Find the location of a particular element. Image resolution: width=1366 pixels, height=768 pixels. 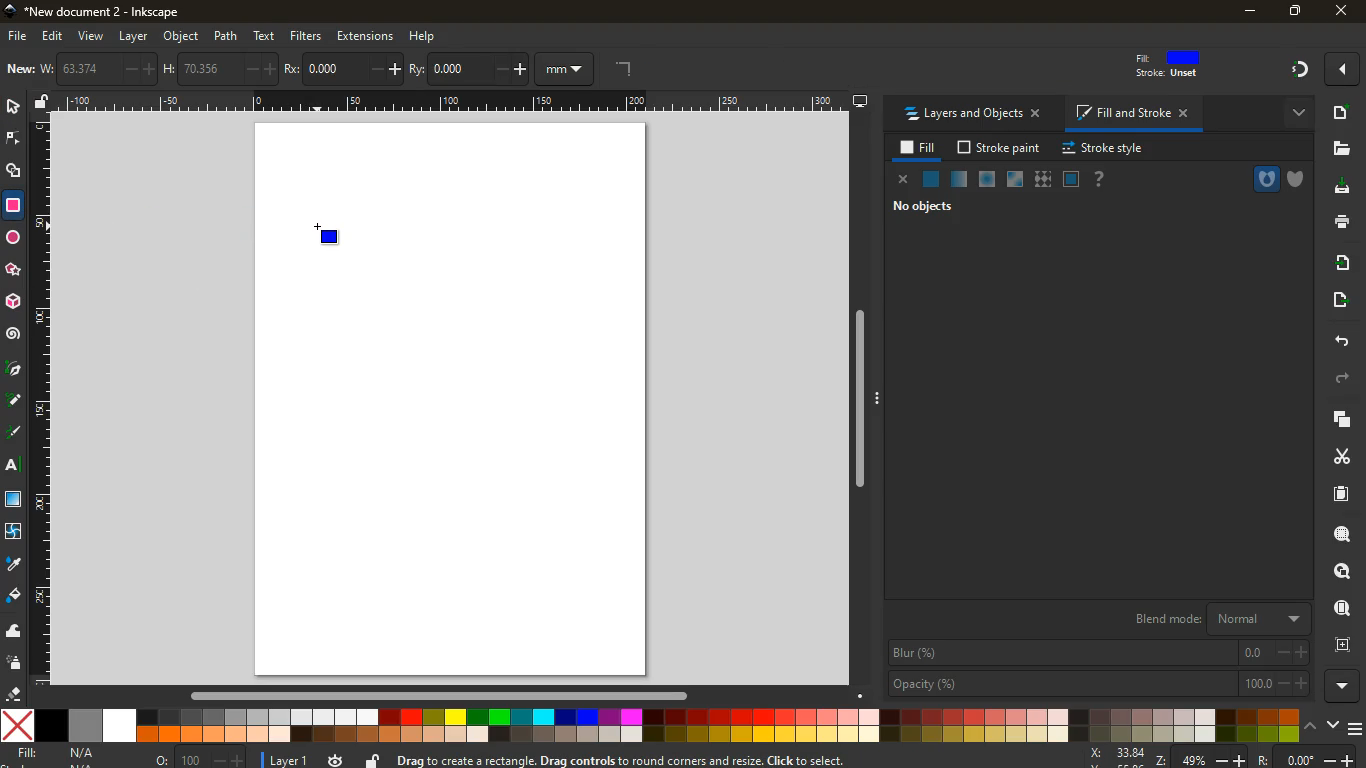

maximize is located at coordinates (1293, 10).